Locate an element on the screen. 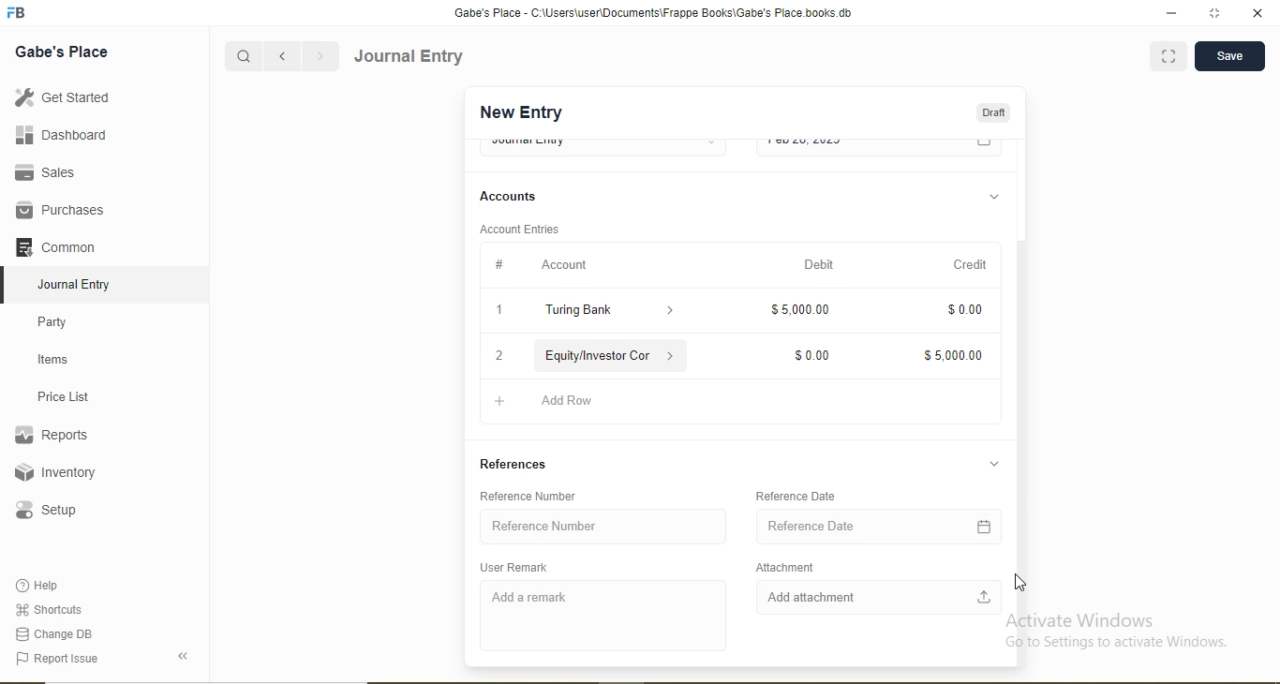  Equity/Investor Con is located at coordinates (598, 356).